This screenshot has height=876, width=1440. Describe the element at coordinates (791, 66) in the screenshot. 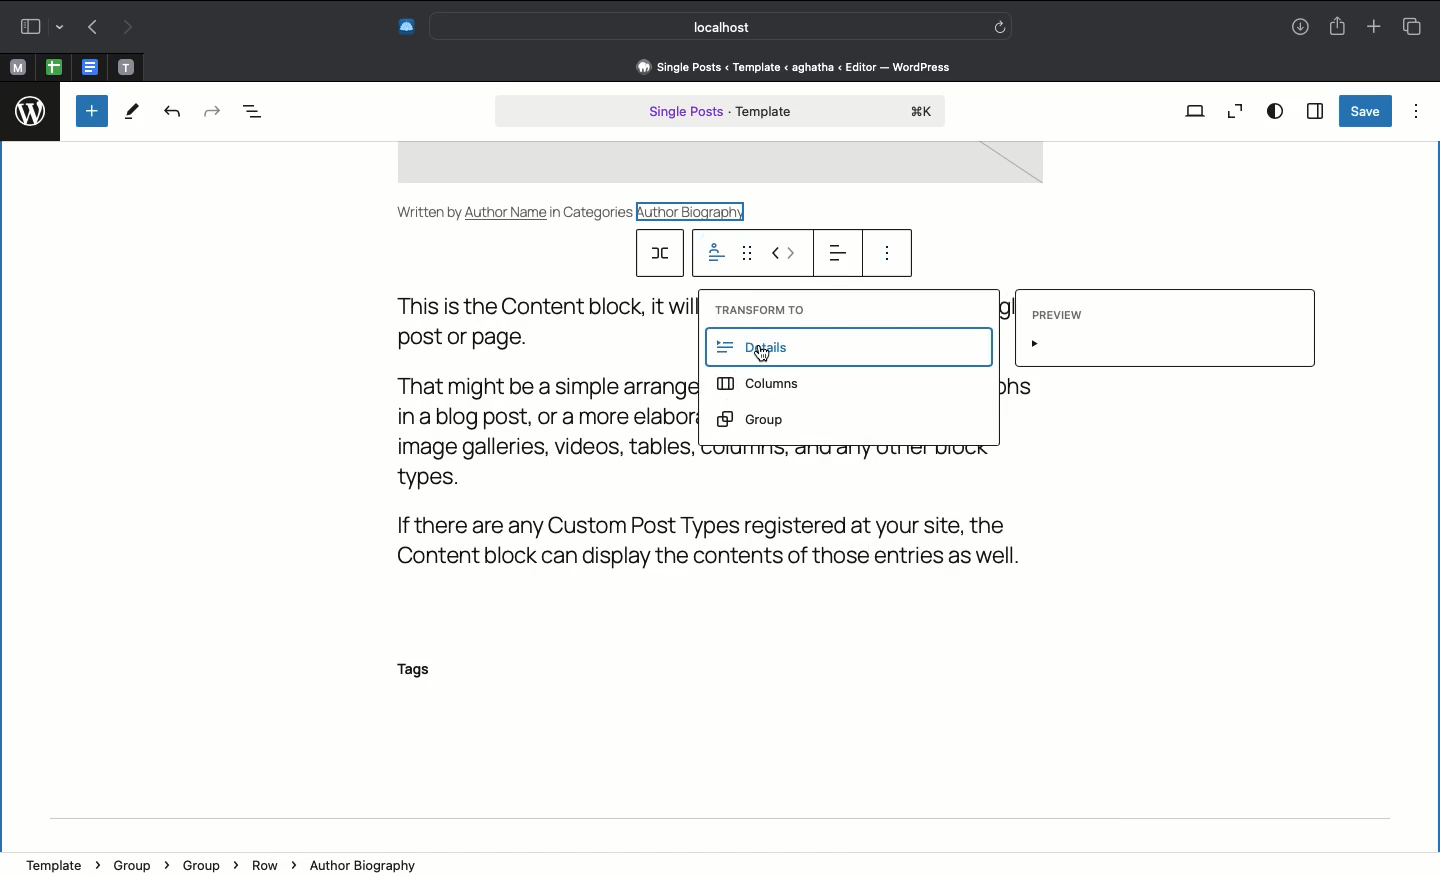

I see `Address` at that location.